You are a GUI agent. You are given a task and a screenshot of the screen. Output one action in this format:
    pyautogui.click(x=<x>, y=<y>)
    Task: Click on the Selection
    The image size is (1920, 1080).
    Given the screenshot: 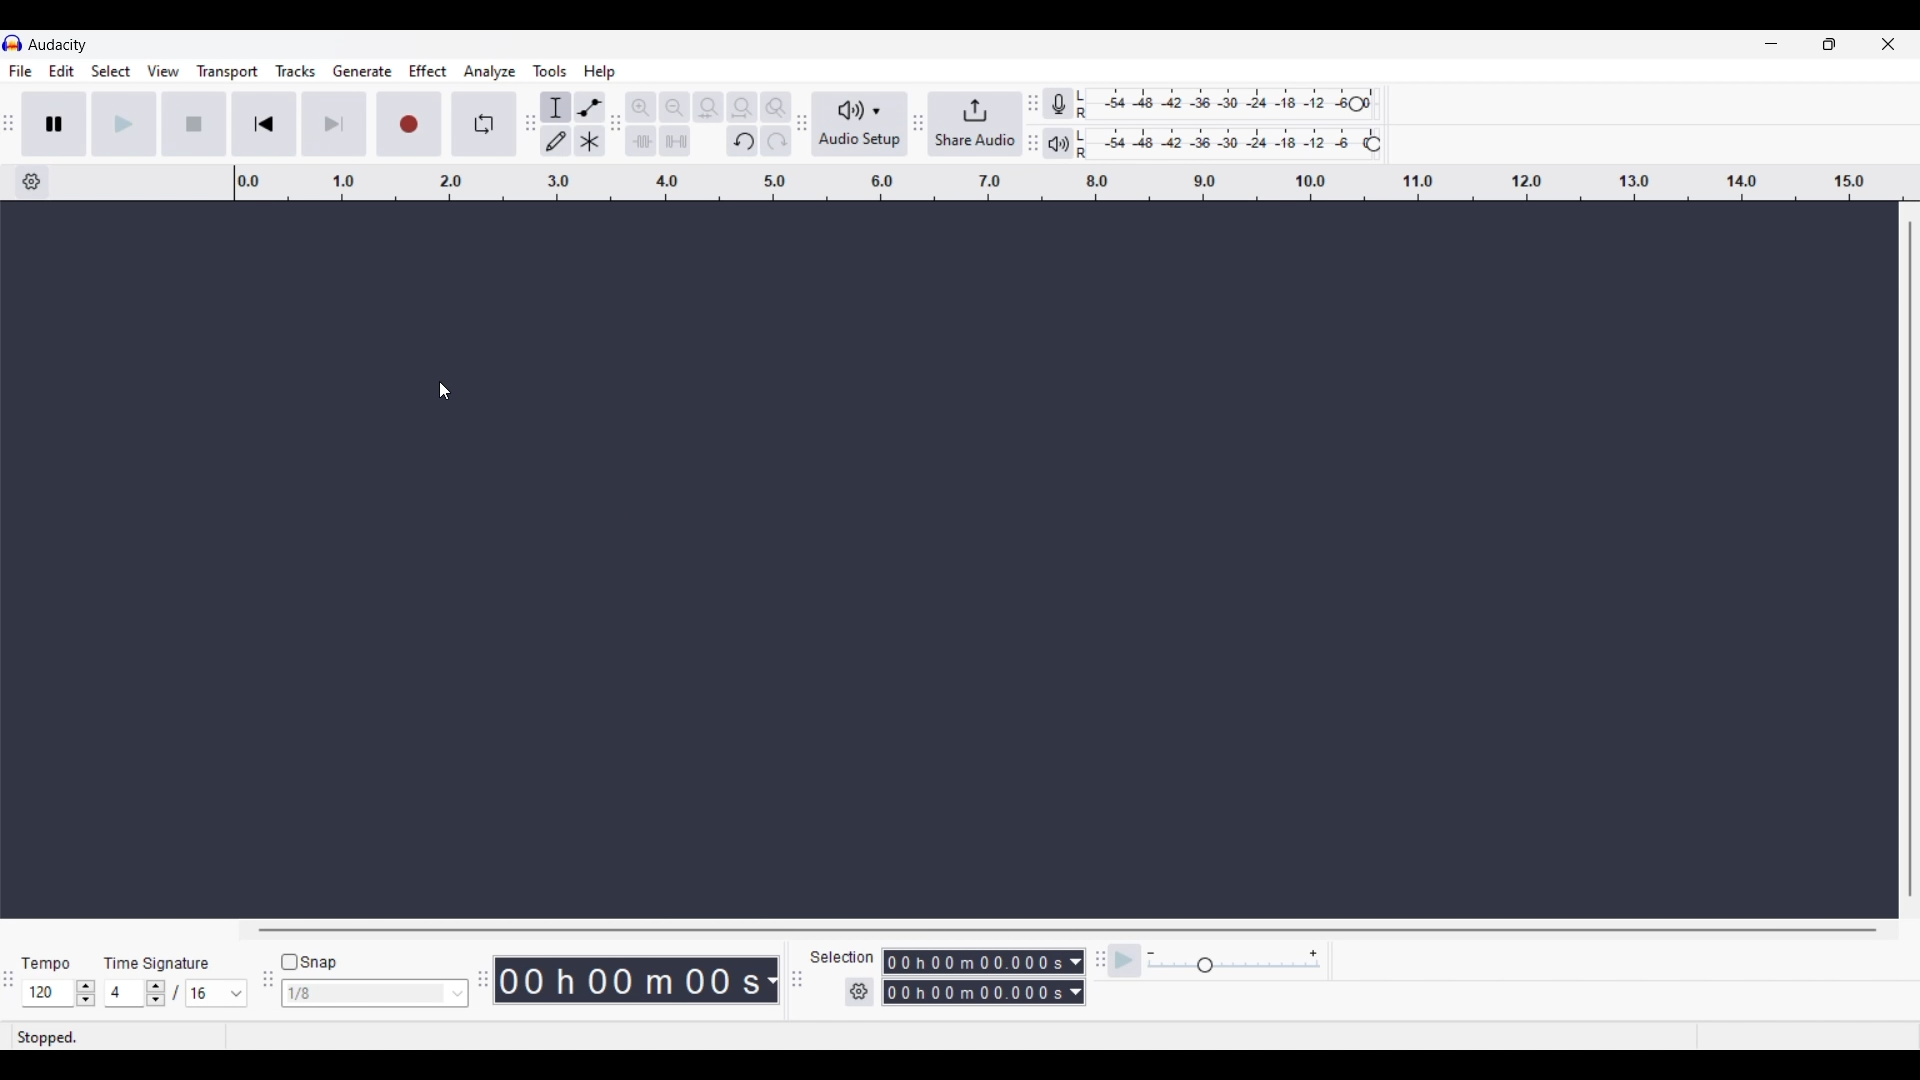 What is the action you would take?
    pyautogui.click(x=840, y=957)
    